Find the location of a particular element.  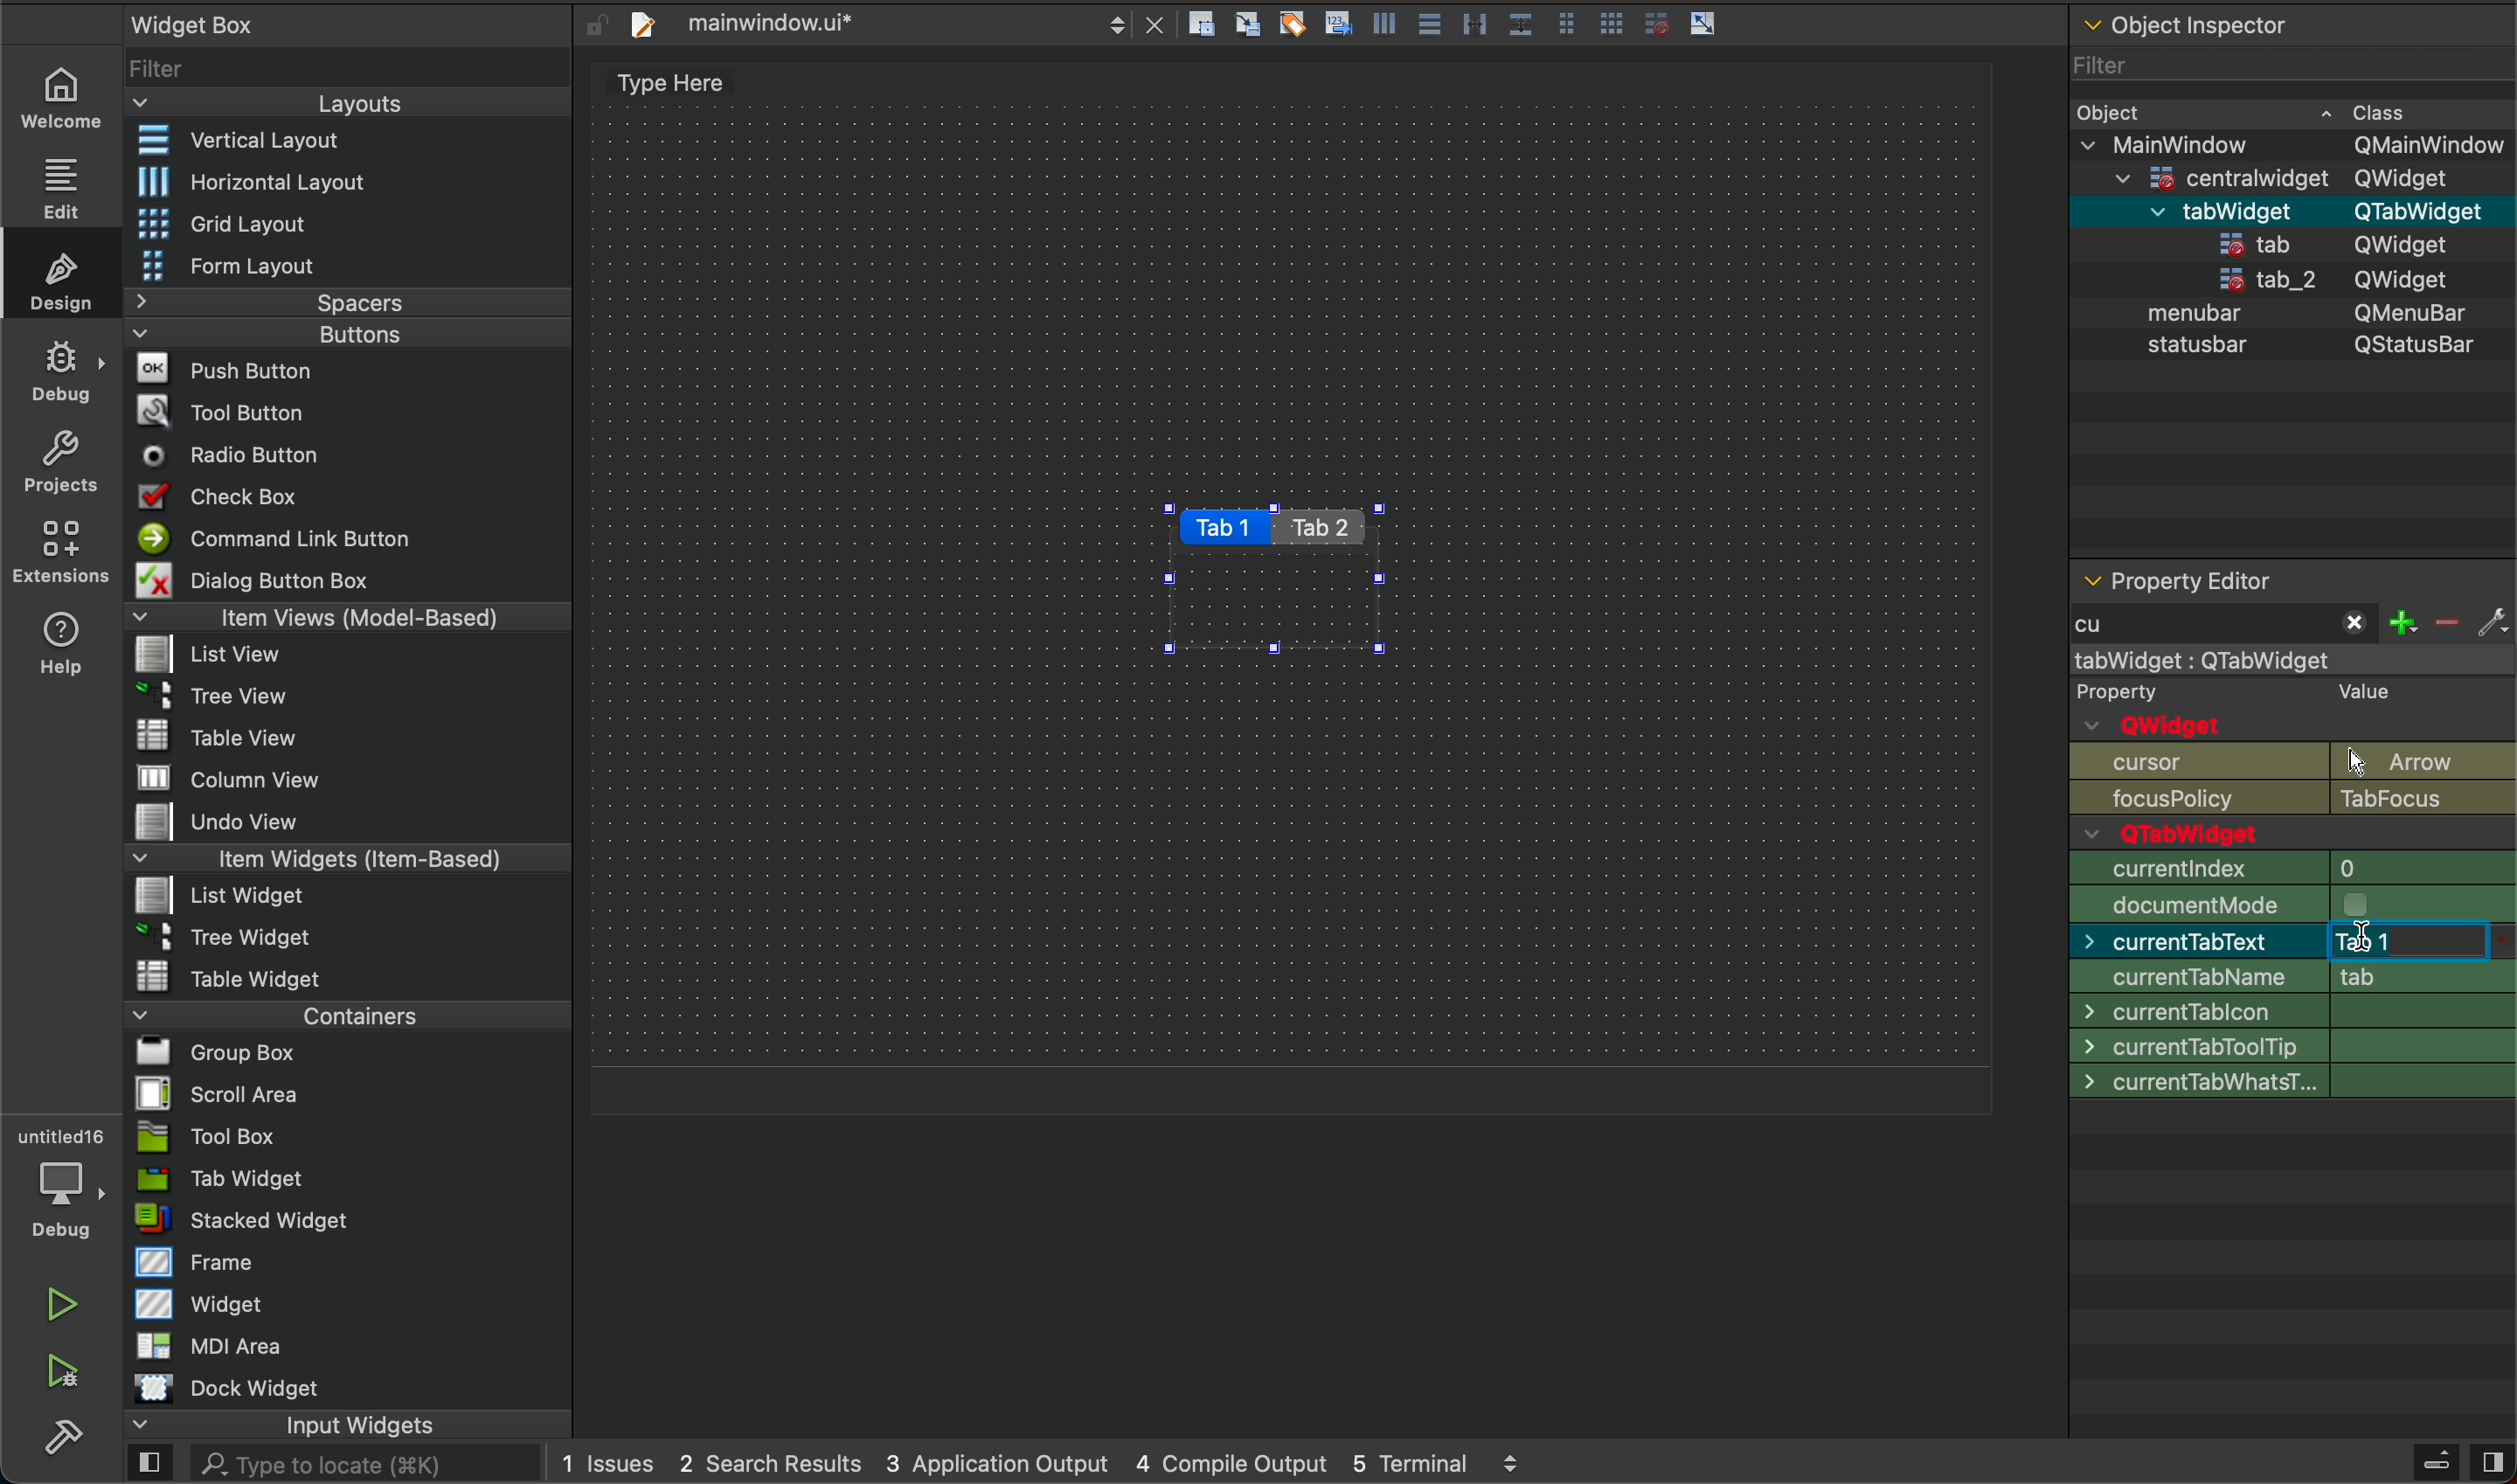

v MainWindow OMainWindow is located at coordinates (2294, 142).